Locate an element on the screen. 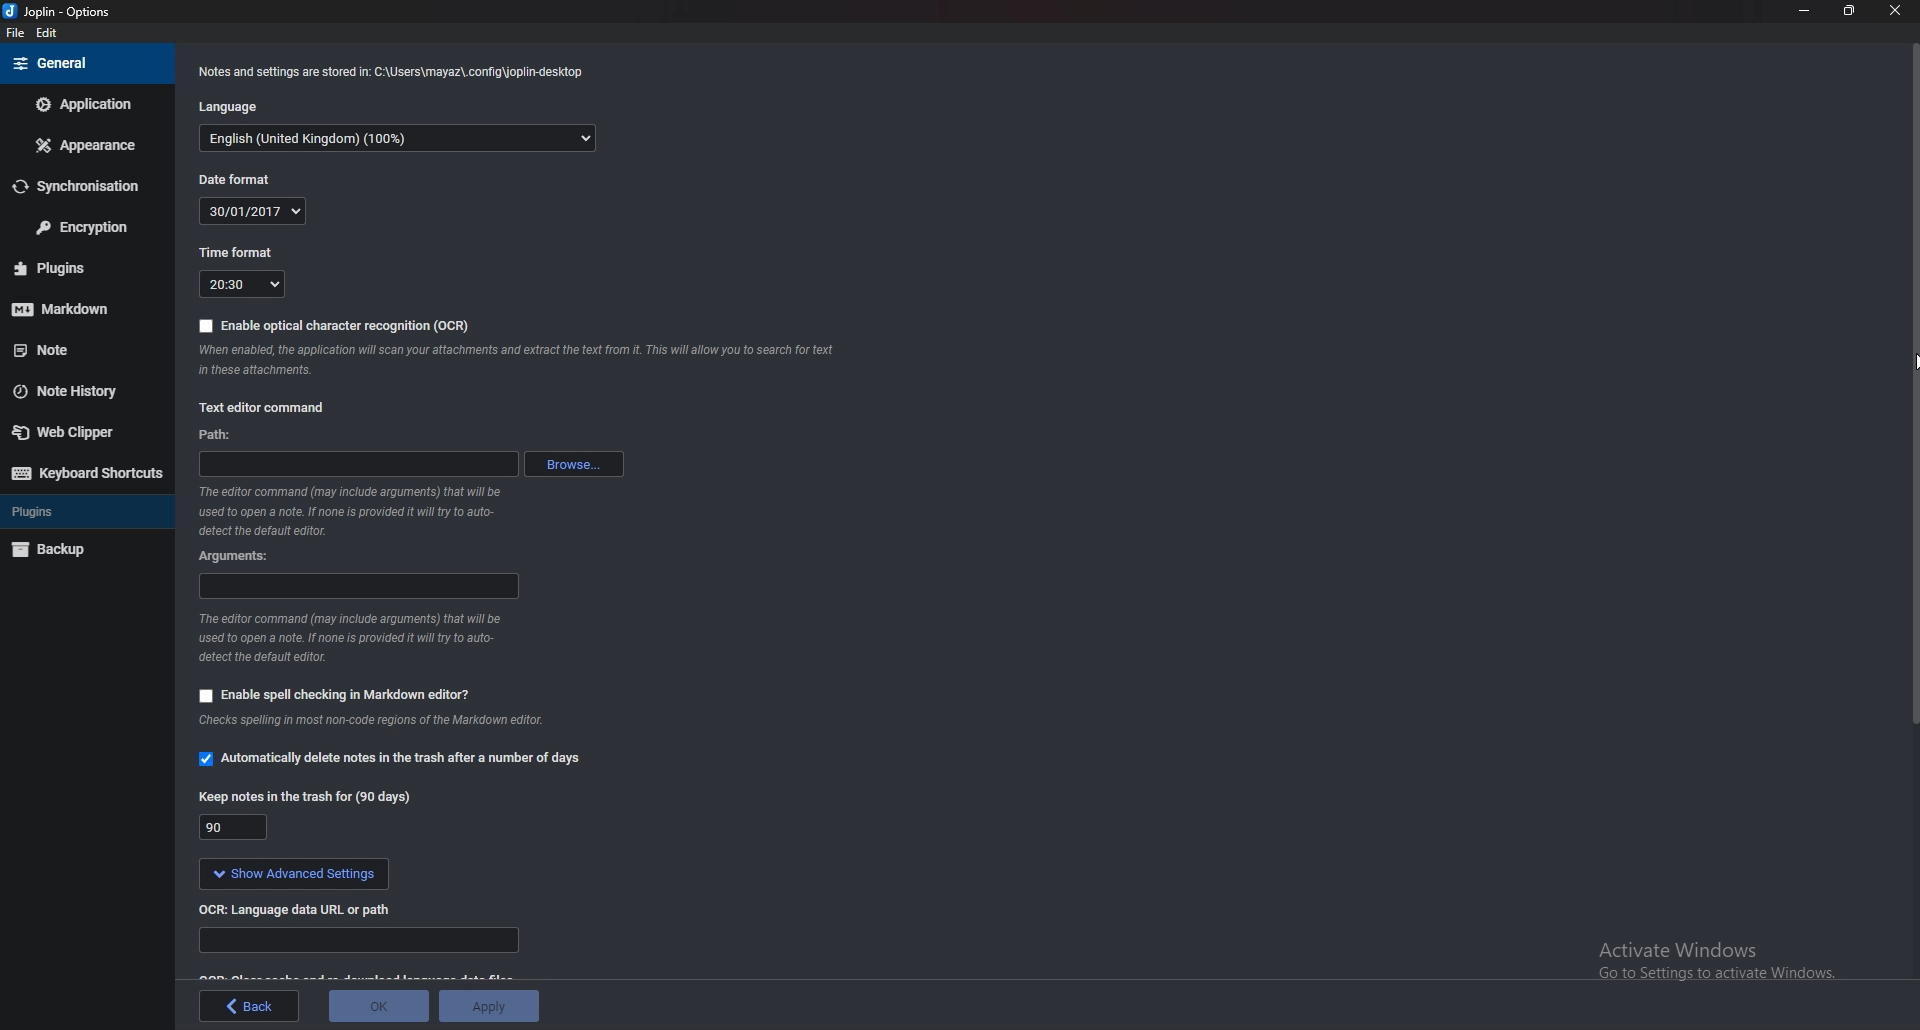 This screenshot has width=1920, height=1030. Note history is located at coordinates (84, 389).